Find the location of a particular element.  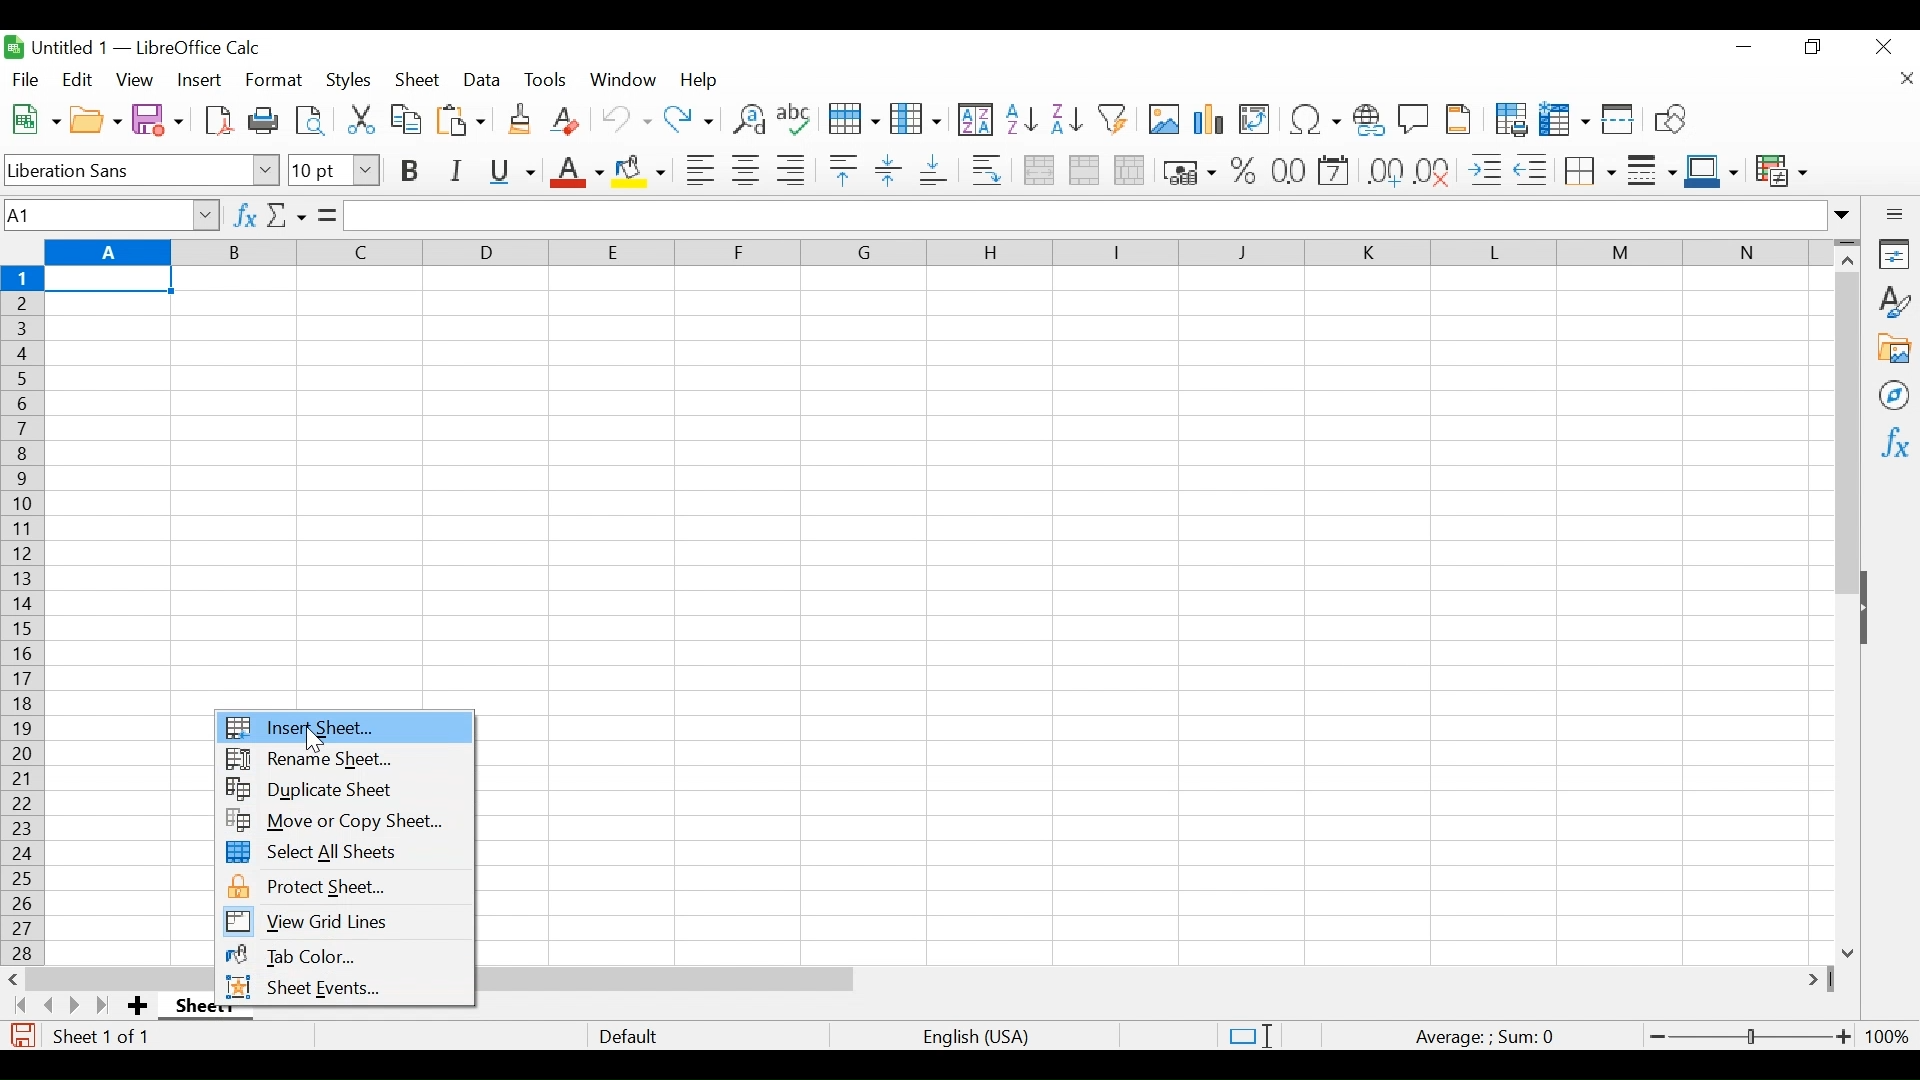

File is located at coordinates (28, 79).